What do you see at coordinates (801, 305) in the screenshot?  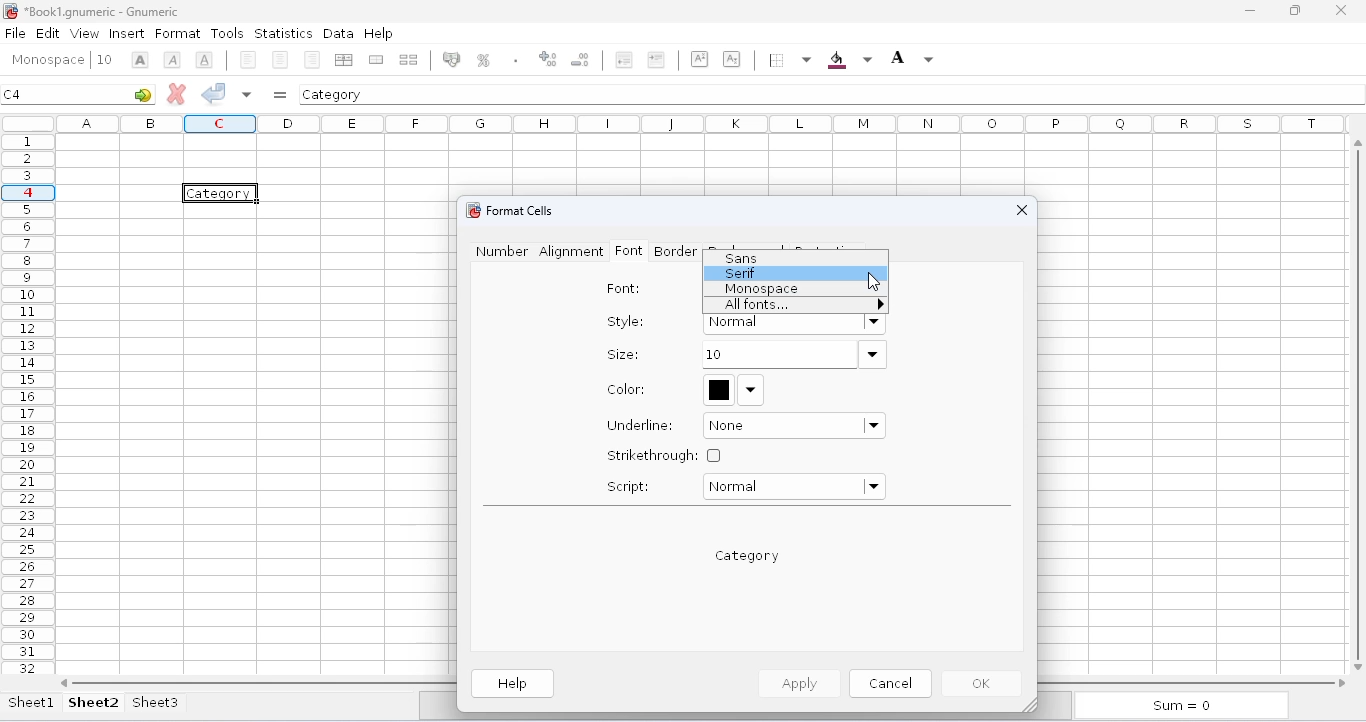 I see `all fonts` at bounding box center [801, 305].